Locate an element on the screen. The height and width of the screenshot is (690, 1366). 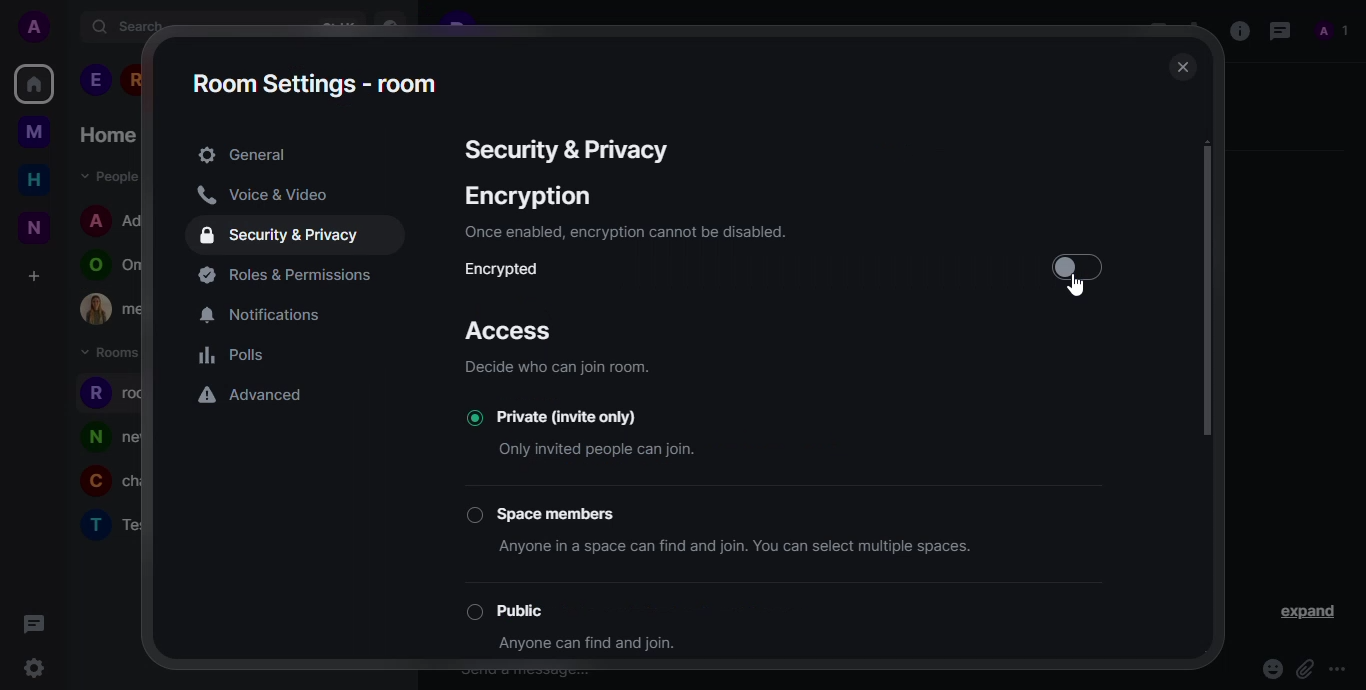
account is located at coordinates (39, 28).